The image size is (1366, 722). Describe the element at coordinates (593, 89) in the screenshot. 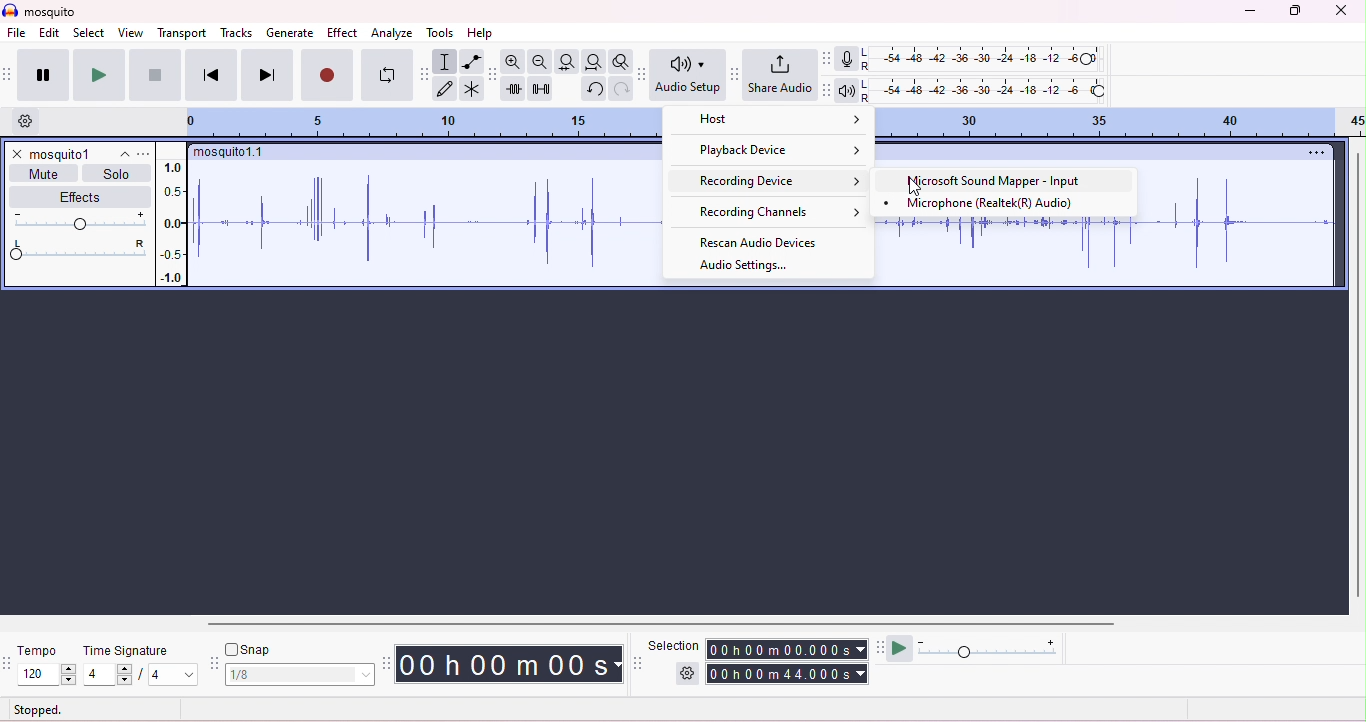

I see `undo` at that location.